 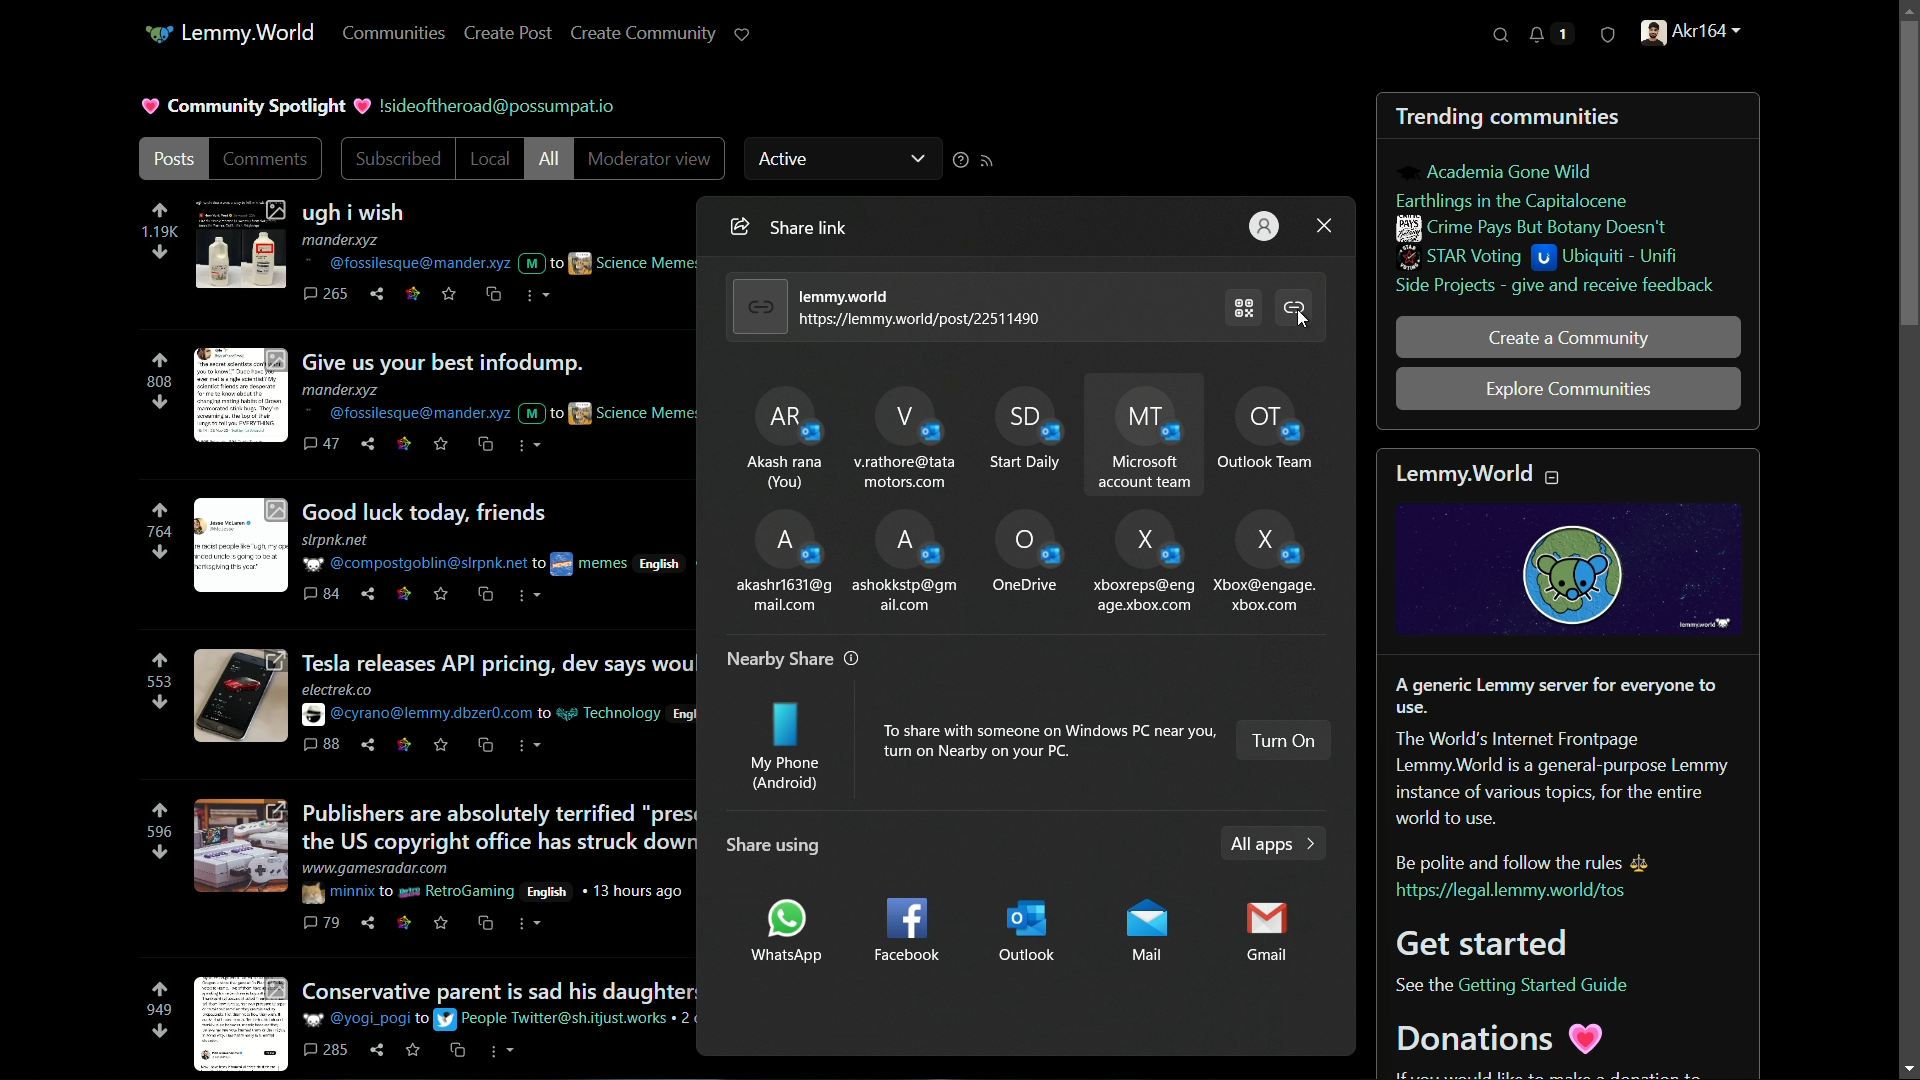 What do you see at coordinates (682, 715) in the screenshot?
I see `Eng` at bounding box center [682, 715].